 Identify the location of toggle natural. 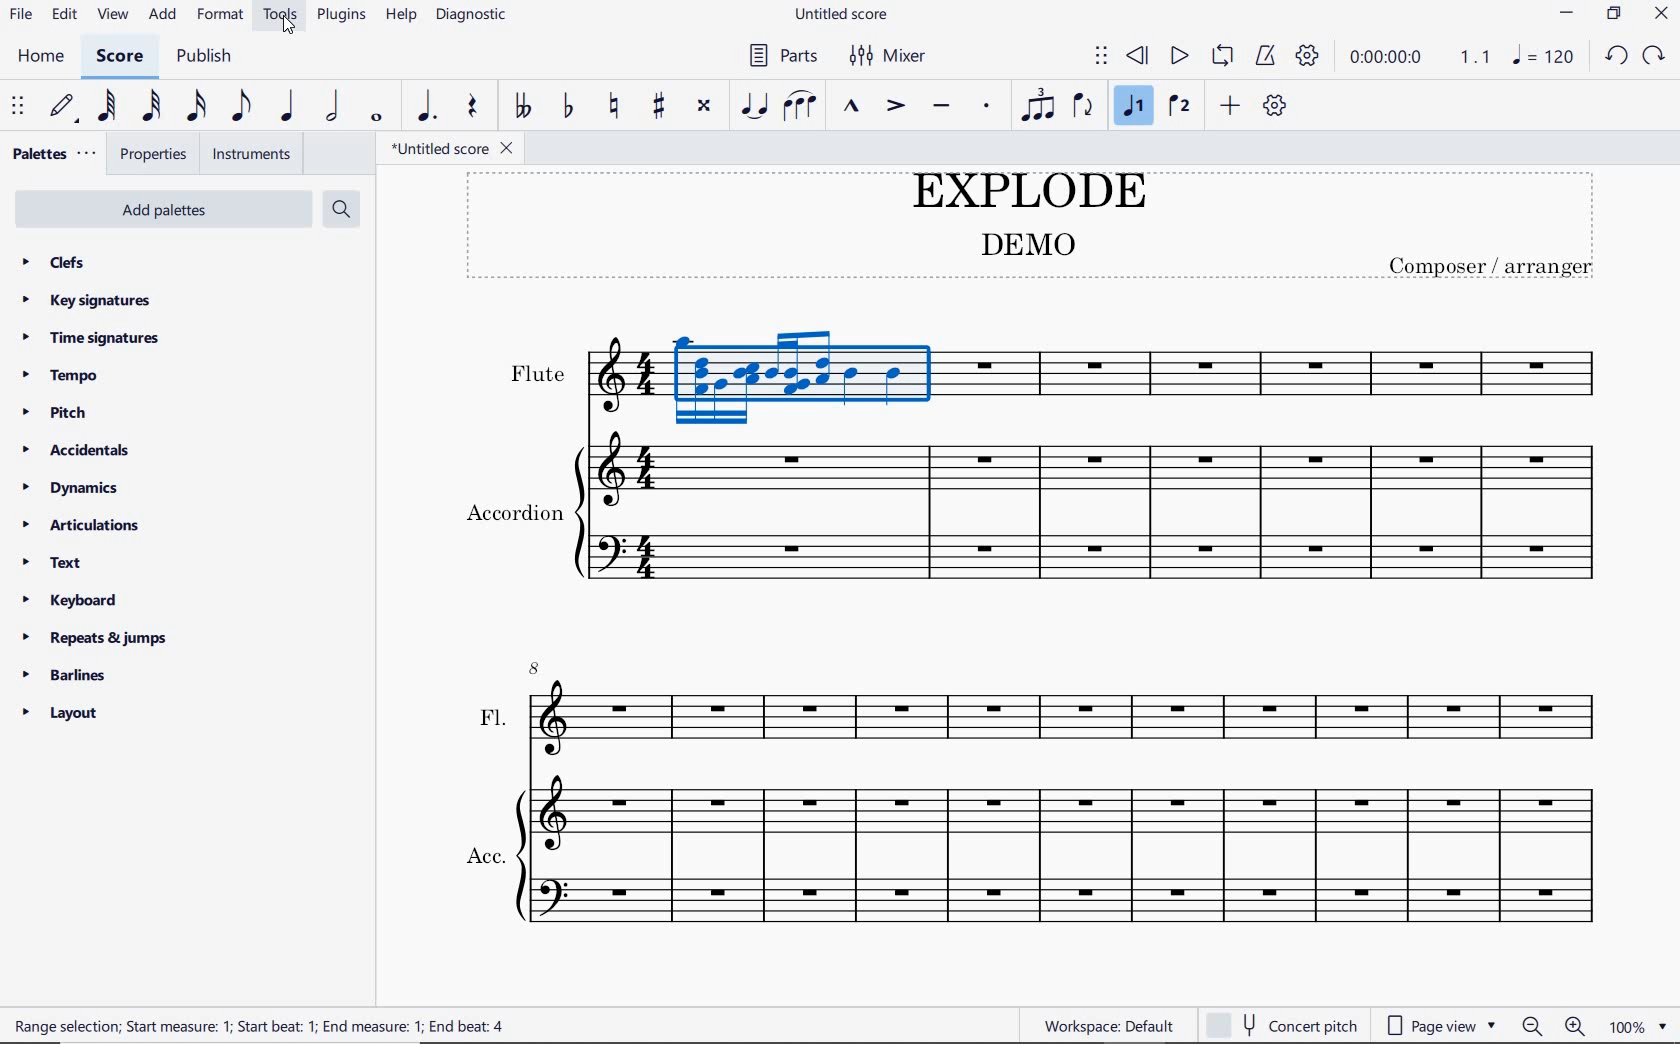
(614, 107).